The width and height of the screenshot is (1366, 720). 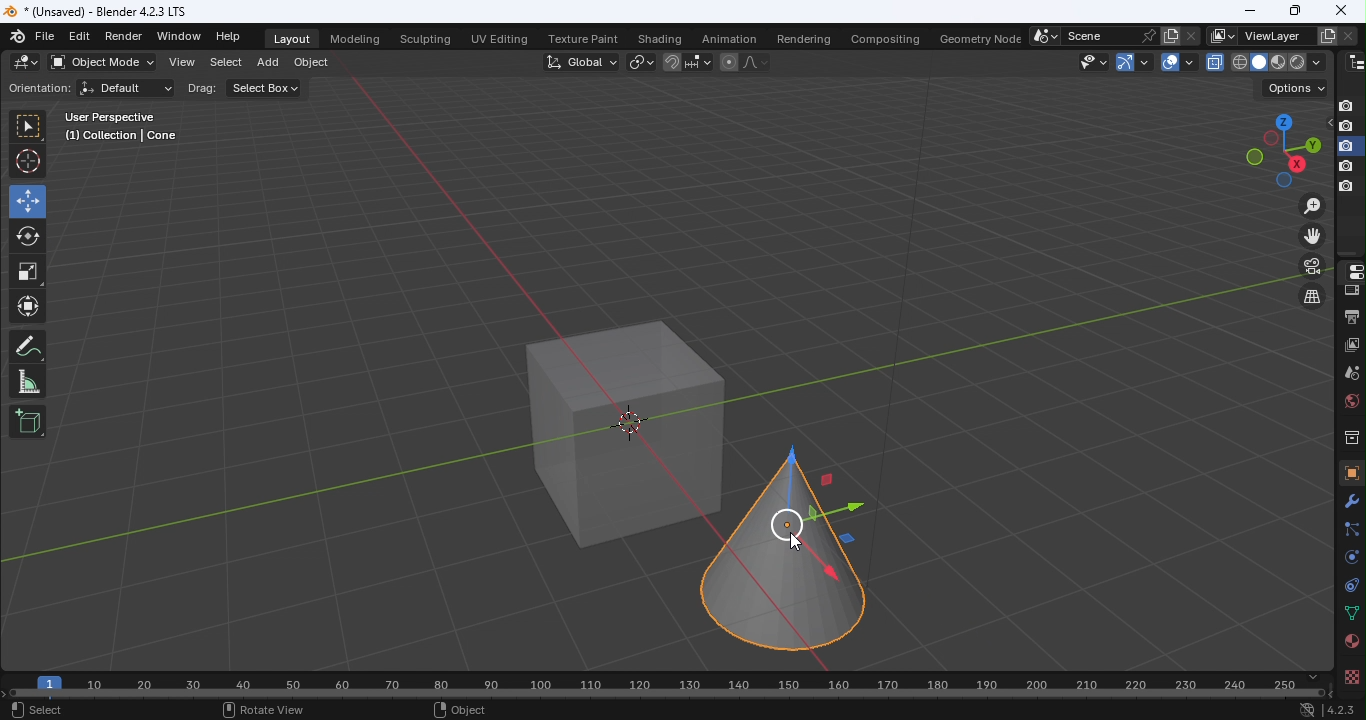 I want to click on Move the view, so click(x=1313, y=236).